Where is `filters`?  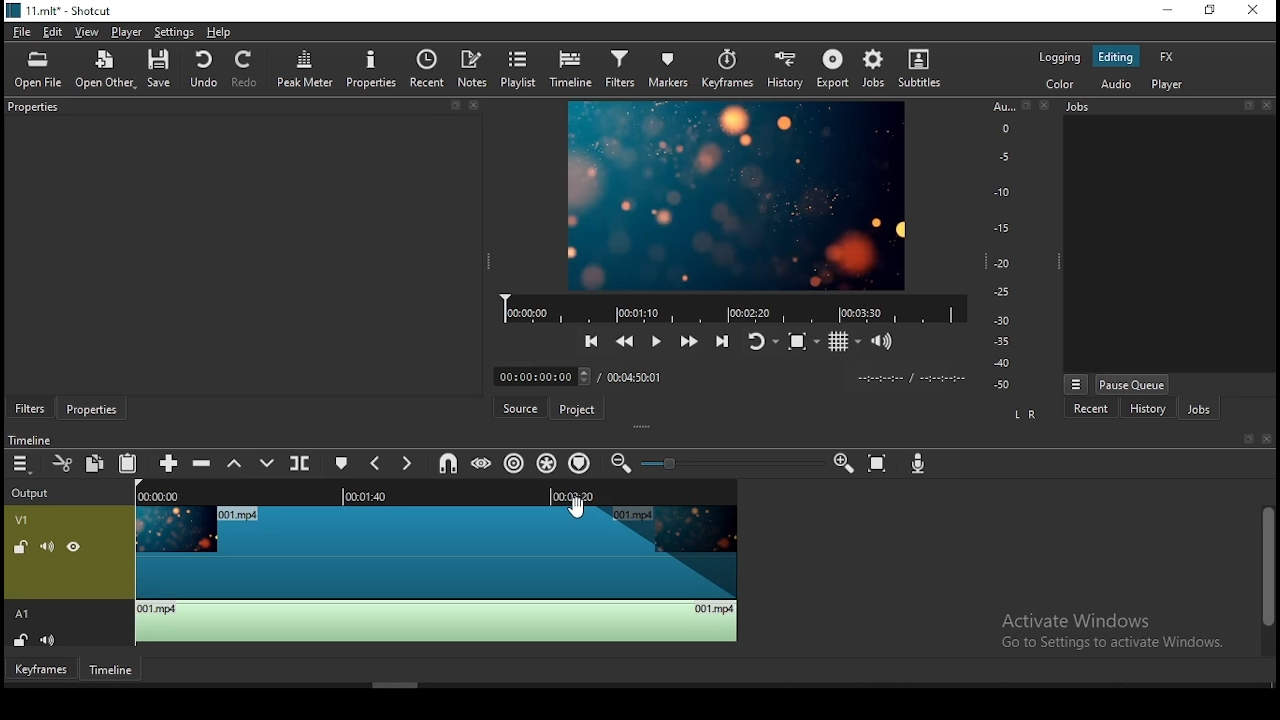 filters is located at coordinates (621, 65).